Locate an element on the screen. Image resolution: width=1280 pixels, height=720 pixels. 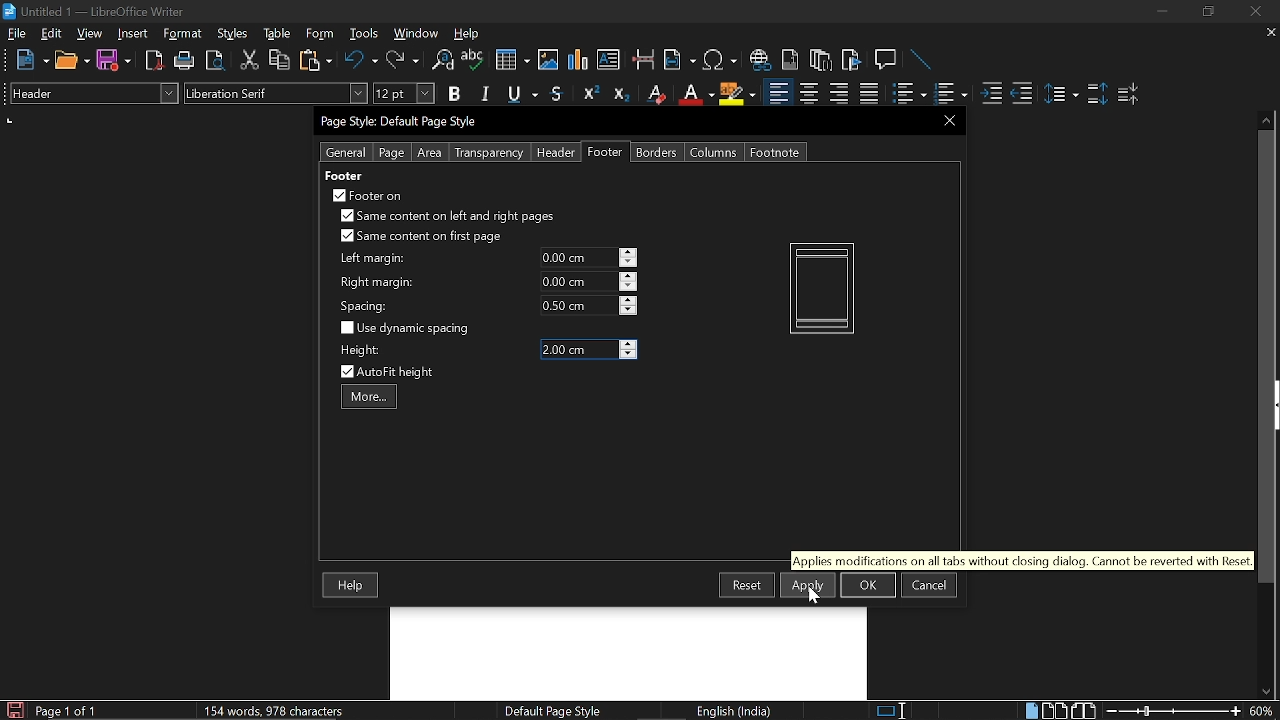
Center is located at coordinates (808, 93).